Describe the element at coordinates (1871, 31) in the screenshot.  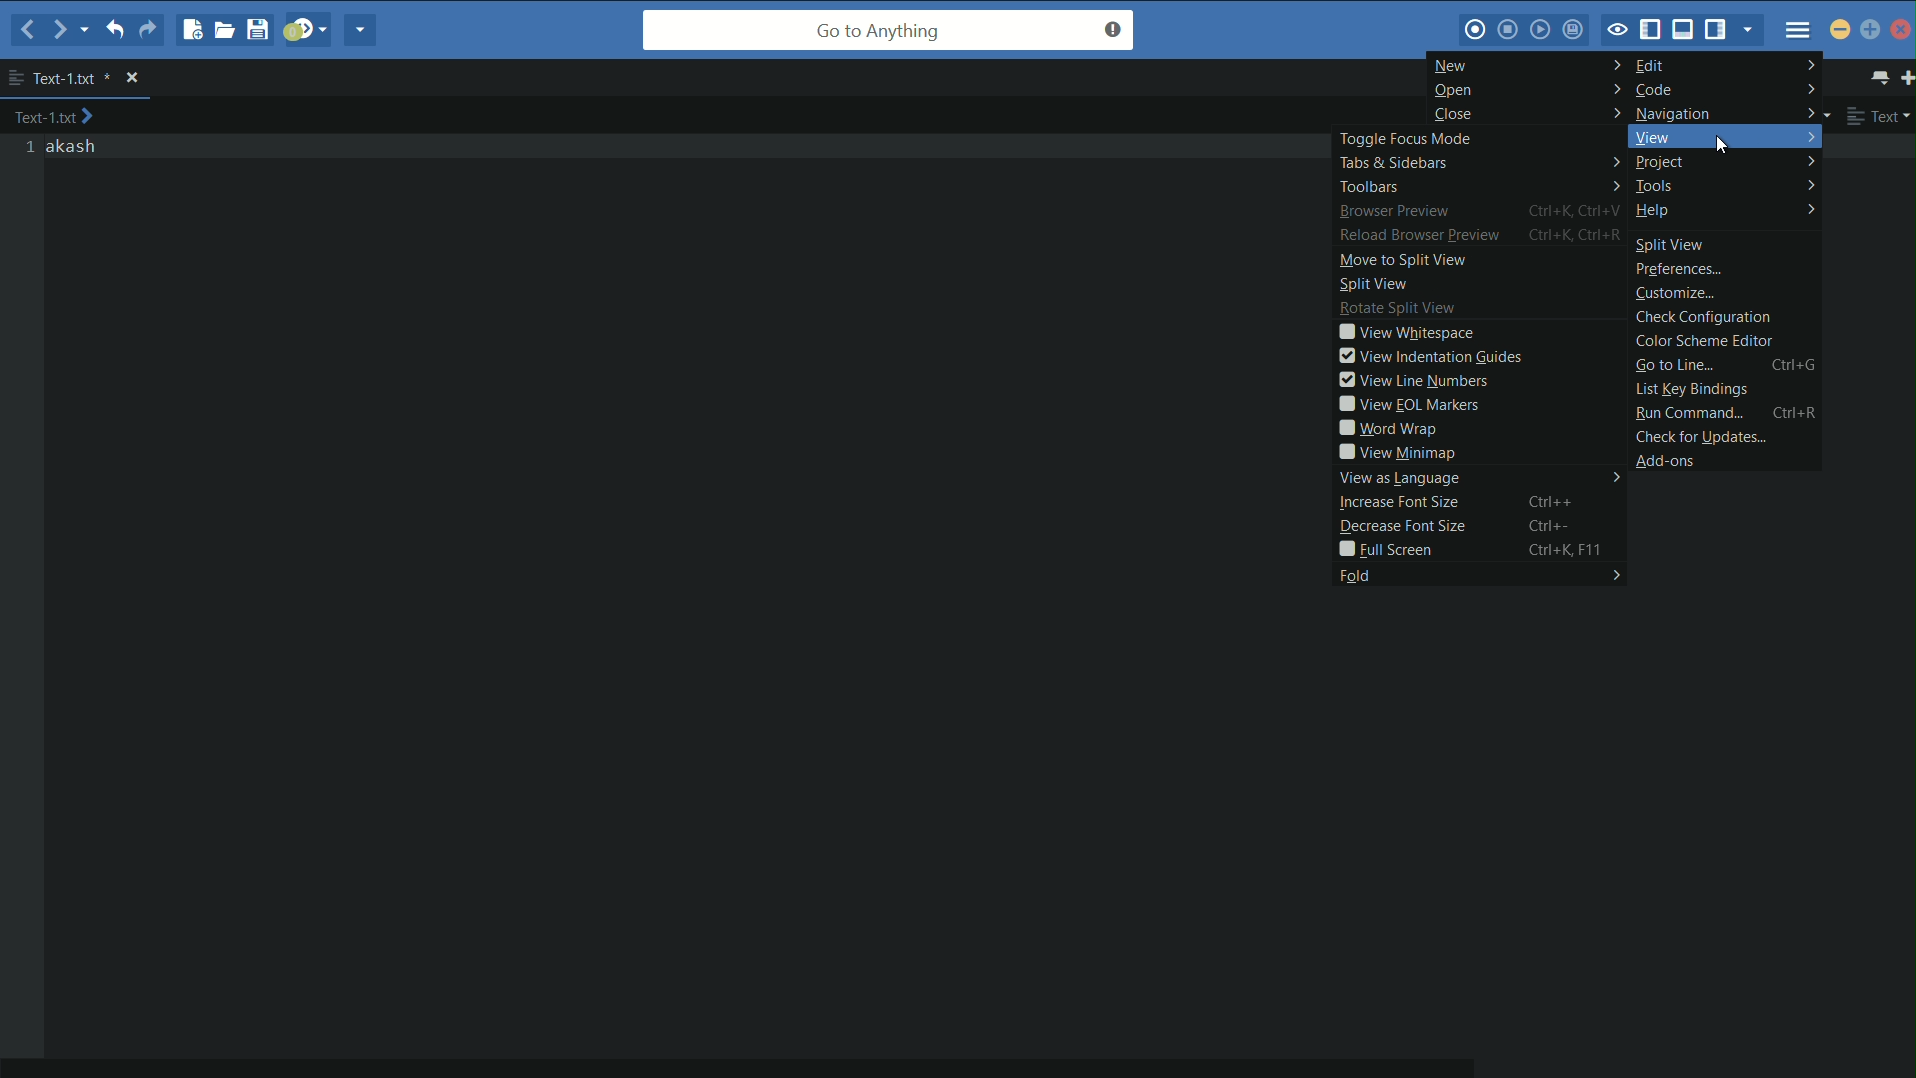
I see `maximize` at that location.